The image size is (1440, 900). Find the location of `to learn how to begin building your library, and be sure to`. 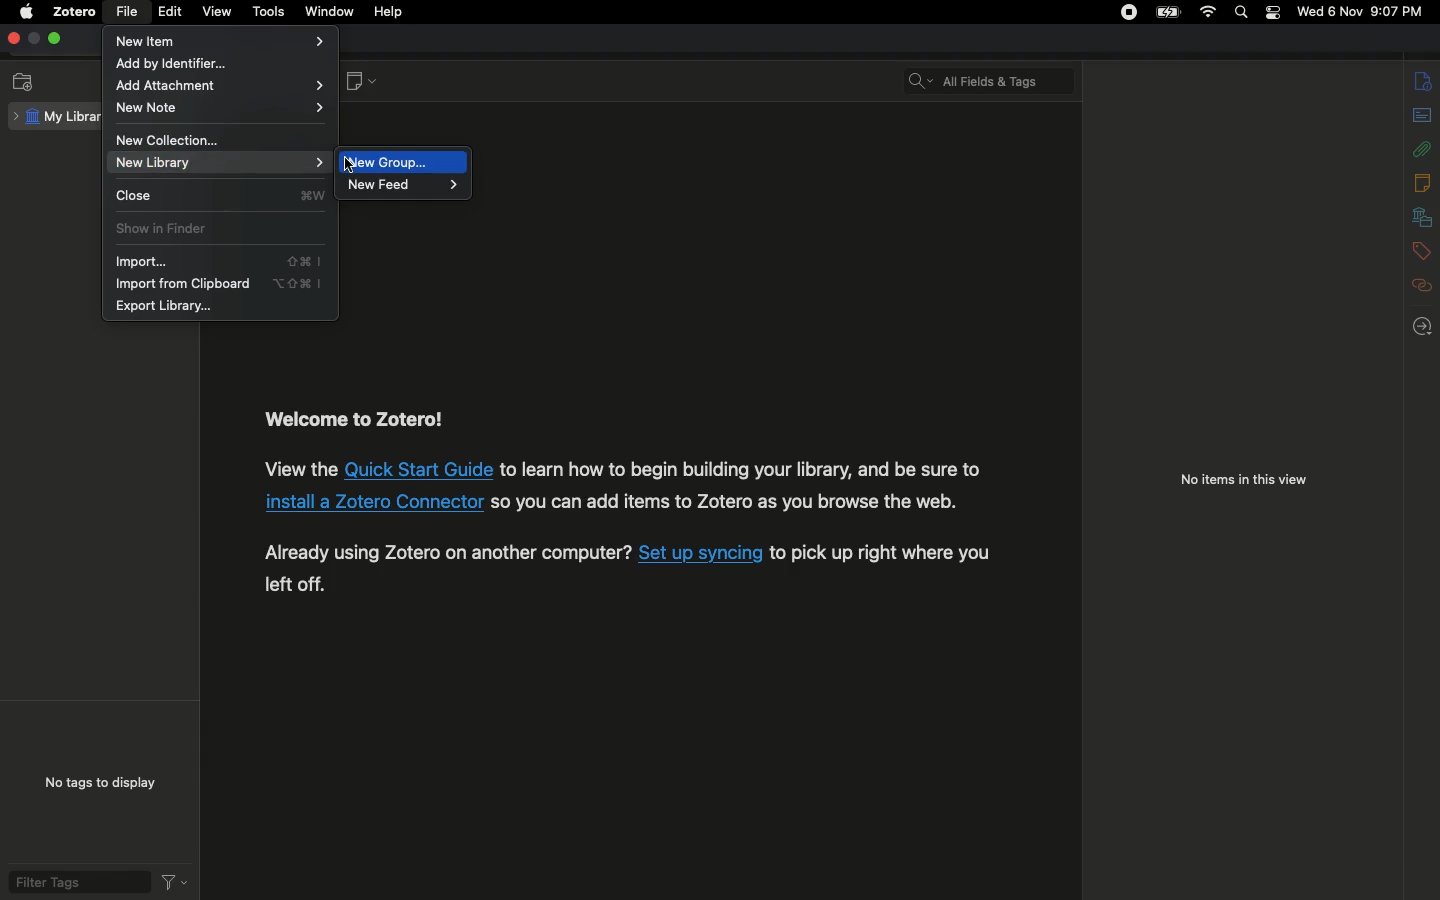

to learn how to begin building your library, and be sure to is located at coordinates (741, 469).